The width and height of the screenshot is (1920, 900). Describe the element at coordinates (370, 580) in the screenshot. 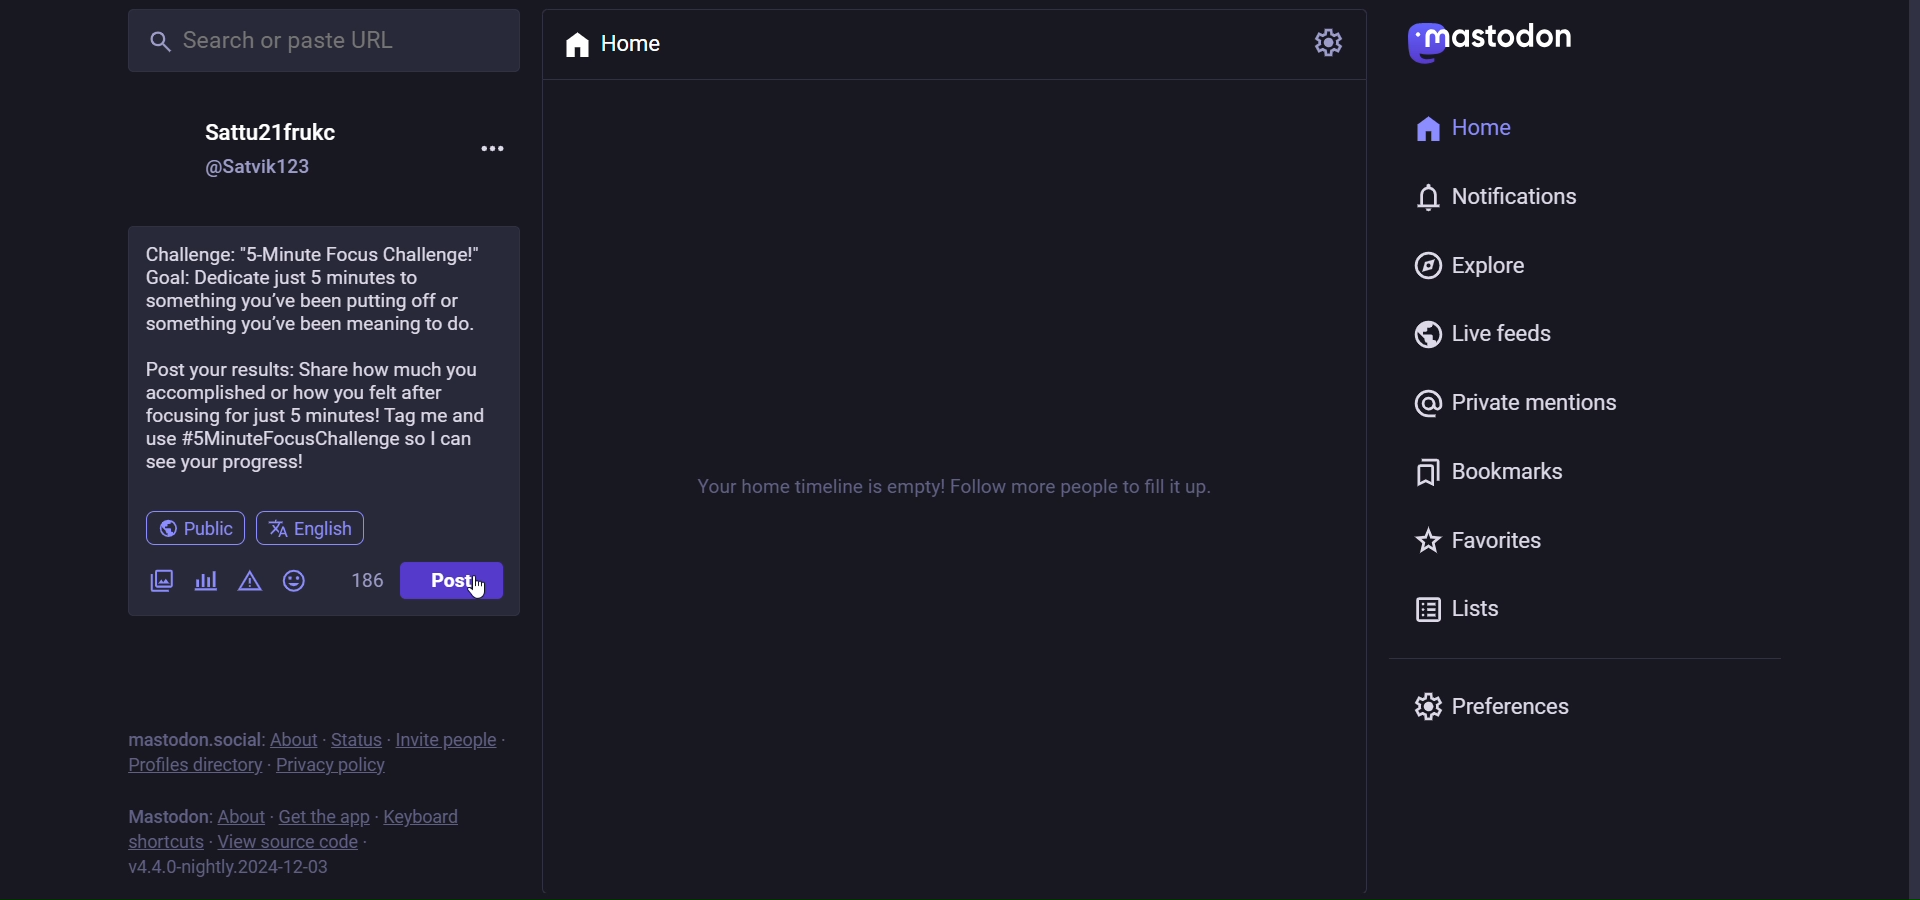

I see `word limit` at that location.